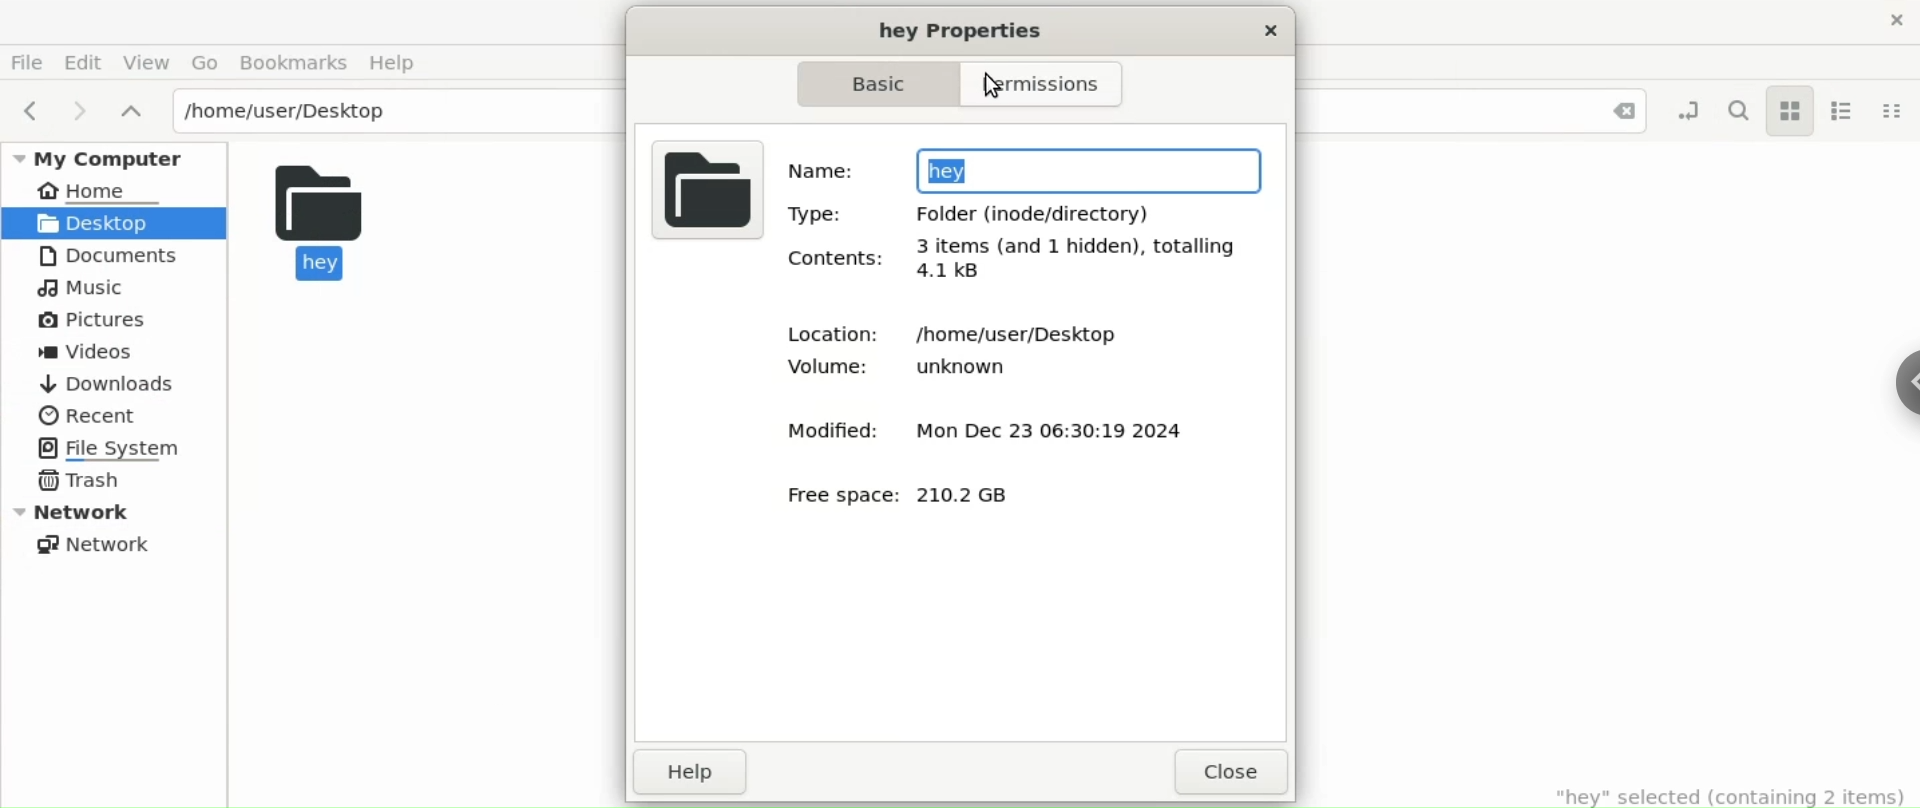 This screenshot has height=808, width=1920. Describe the element at coordinates (390, 110) in the screenshot. I see `/home/user/Desktop` at that location.